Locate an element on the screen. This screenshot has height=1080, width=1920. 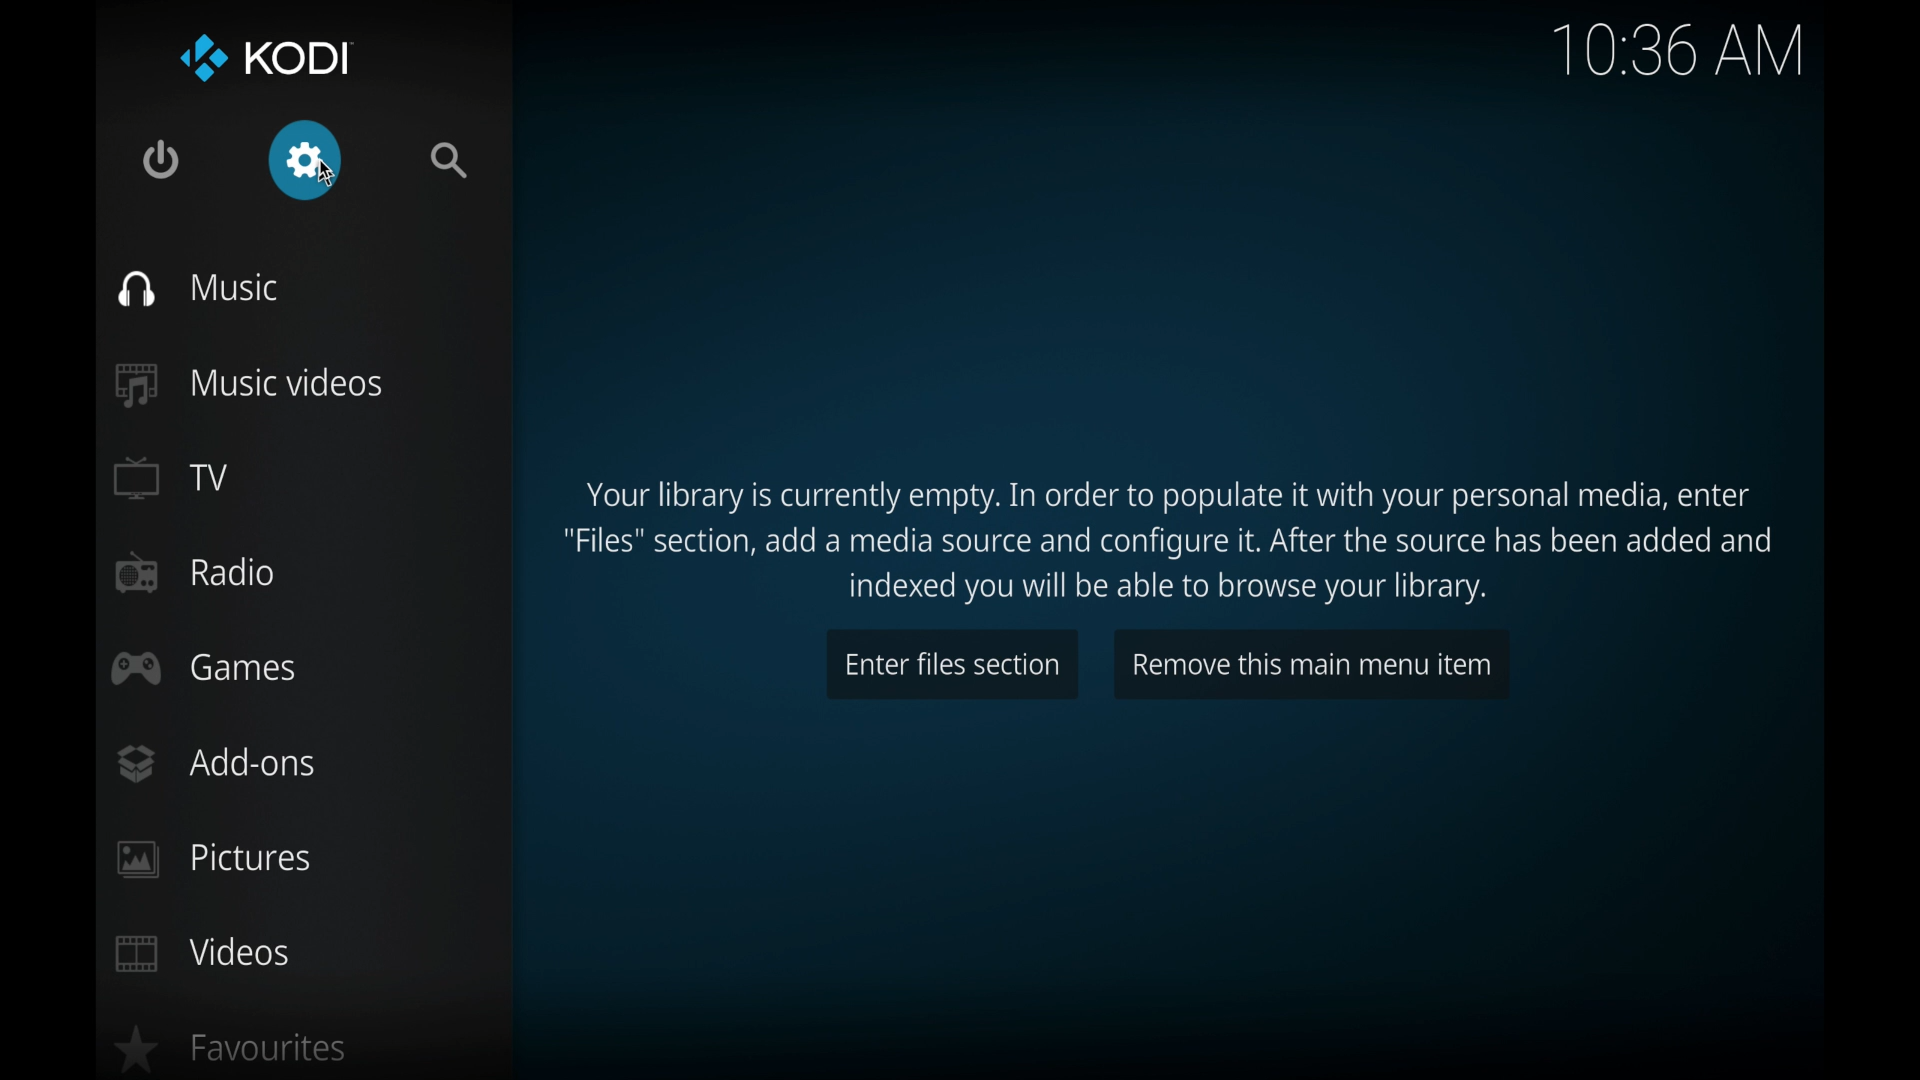
music videos is located at coordinates (251, 385).